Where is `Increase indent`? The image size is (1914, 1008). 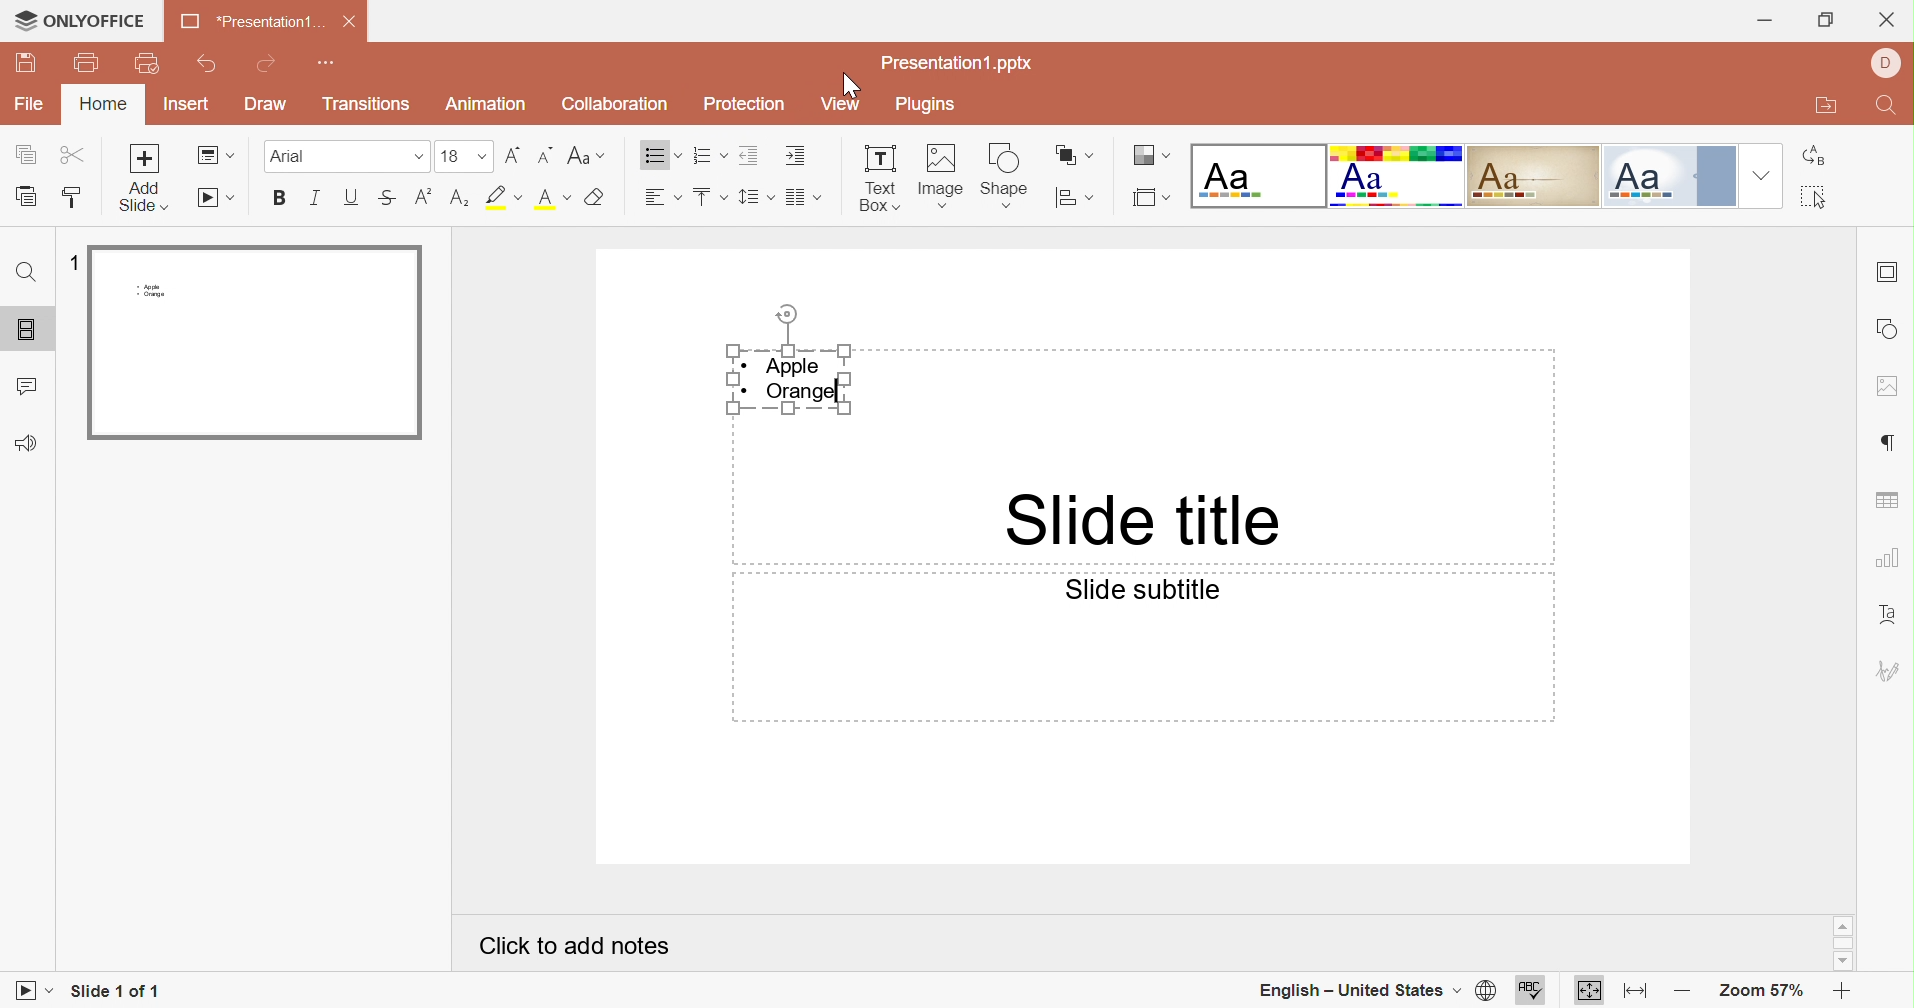
Increase indent is located at coordinates (796, 156).